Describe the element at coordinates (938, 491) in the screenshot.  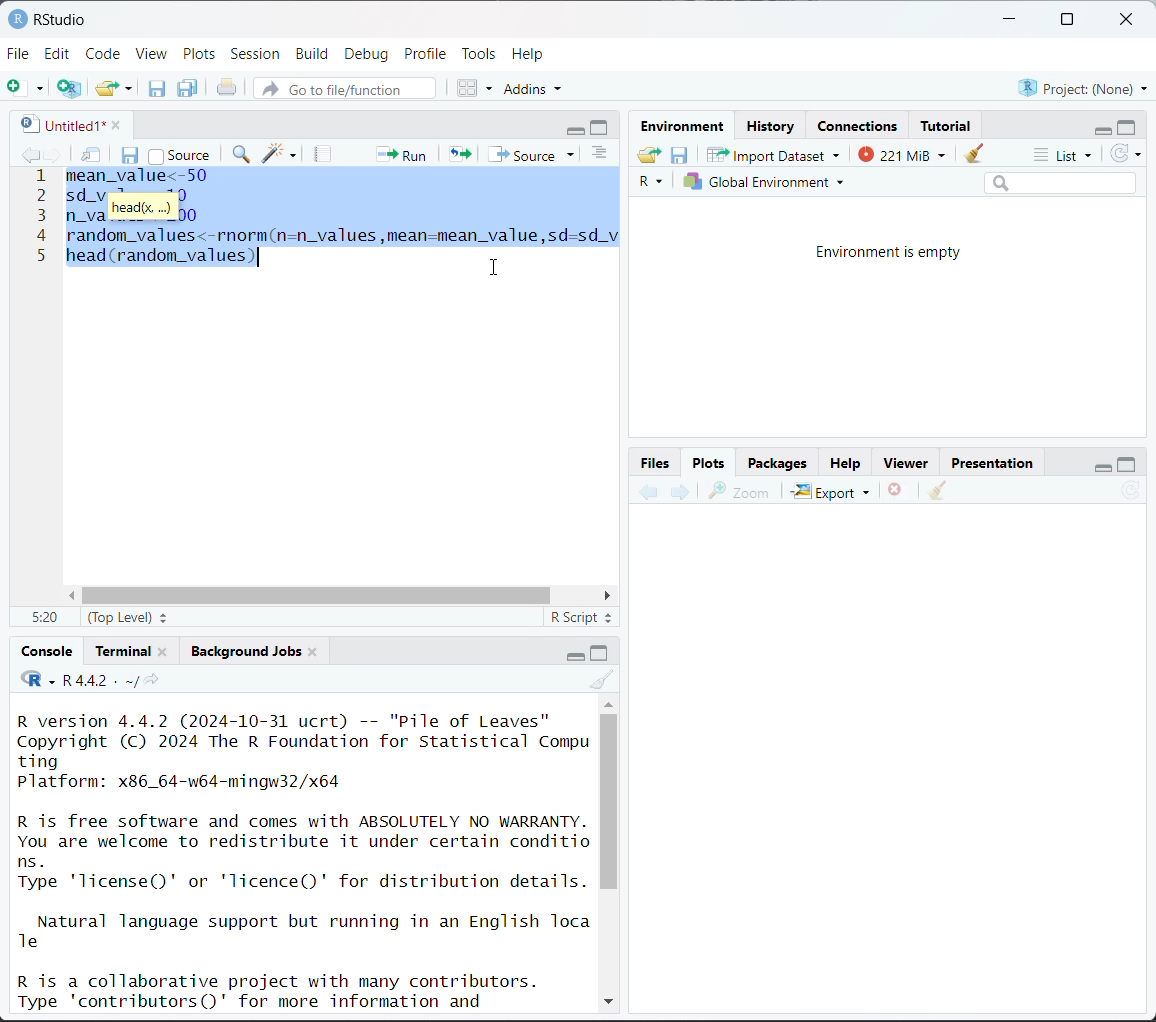
I see `clear all plots` at that location.